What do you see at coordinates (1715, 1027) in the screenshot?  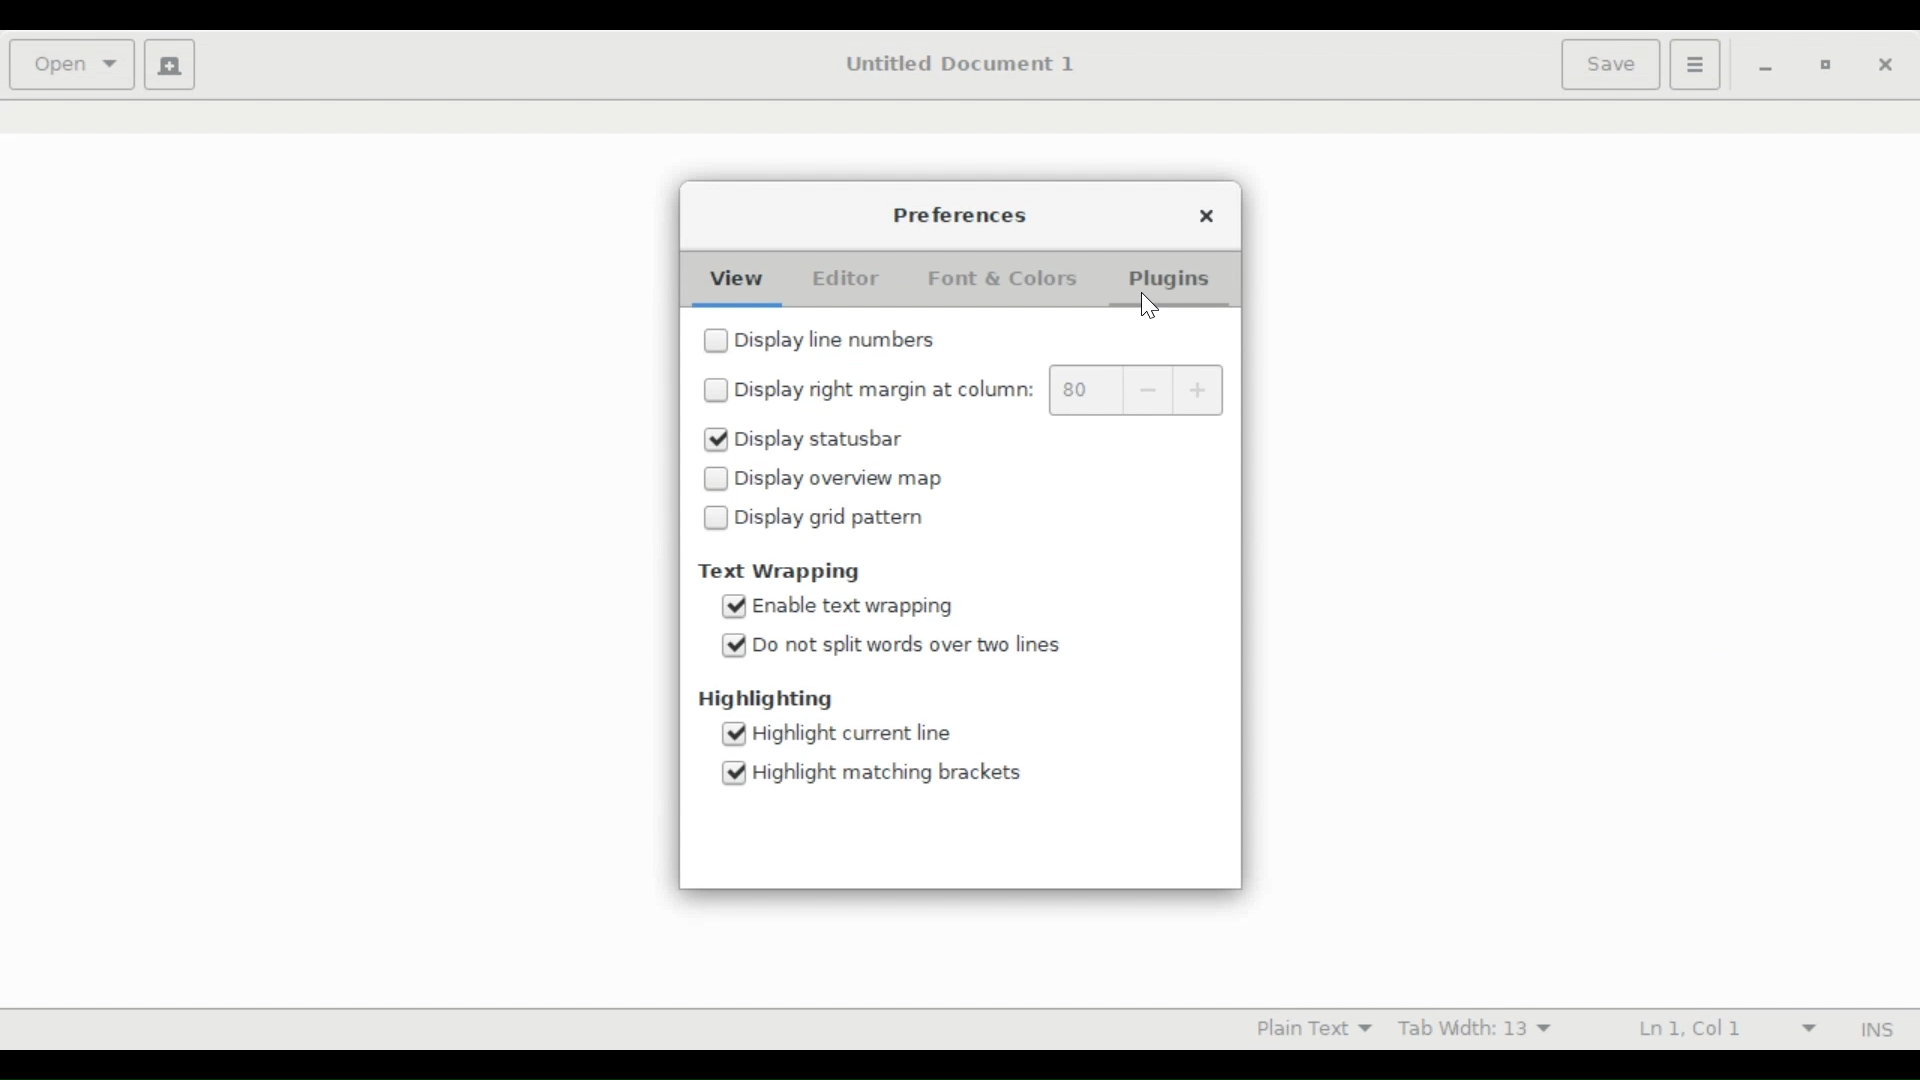 I see `Ln 1 Col 1` at bounding box center [1715, 1027].